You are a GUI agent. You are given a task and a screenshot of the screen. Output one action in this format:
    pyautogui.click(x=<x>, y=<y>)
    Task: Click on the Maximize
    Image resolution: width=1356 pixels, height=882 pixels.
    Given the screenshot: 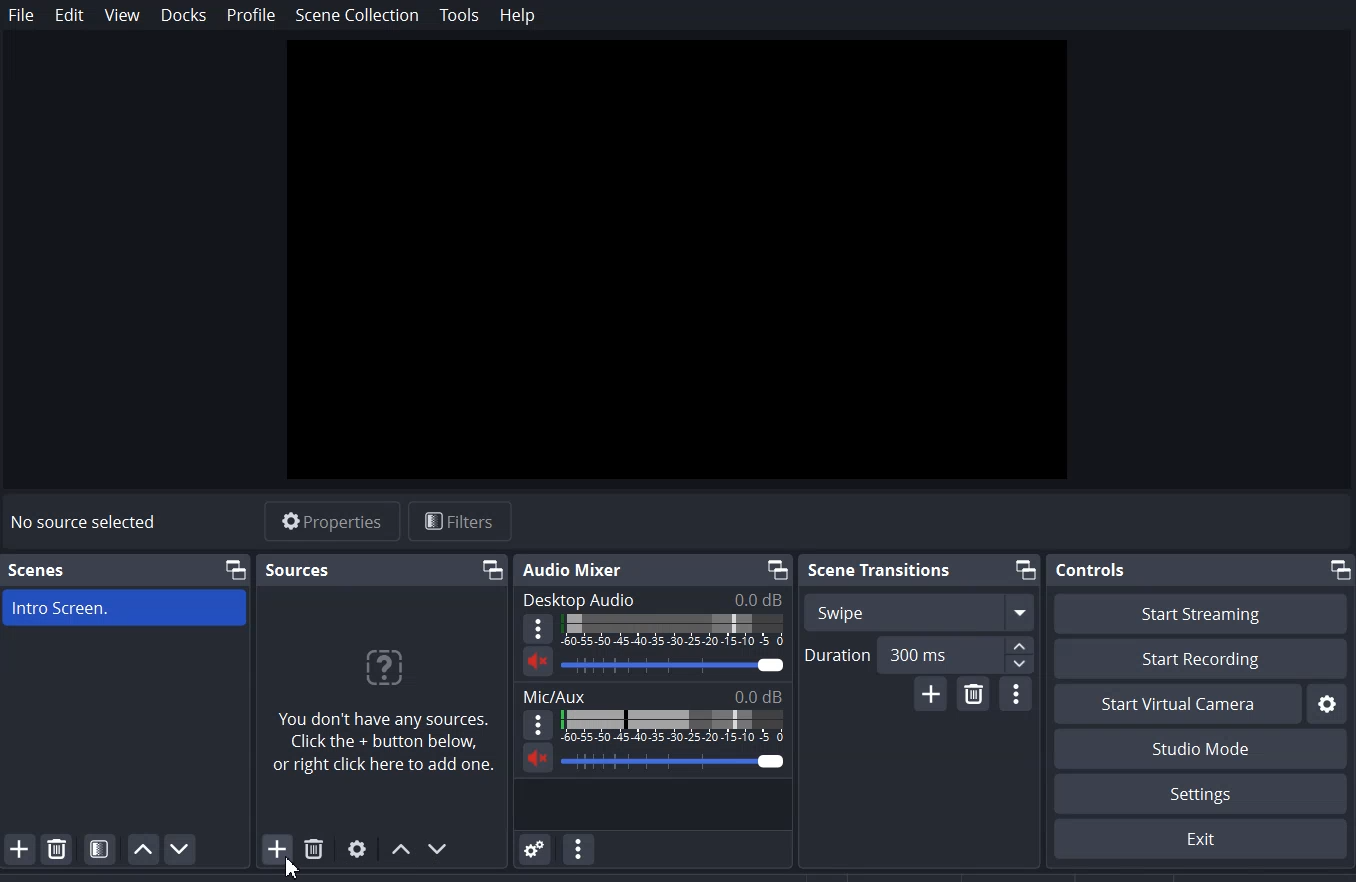 What is the action you would take?
    pyautogui.click(x=1339, y=568)
    